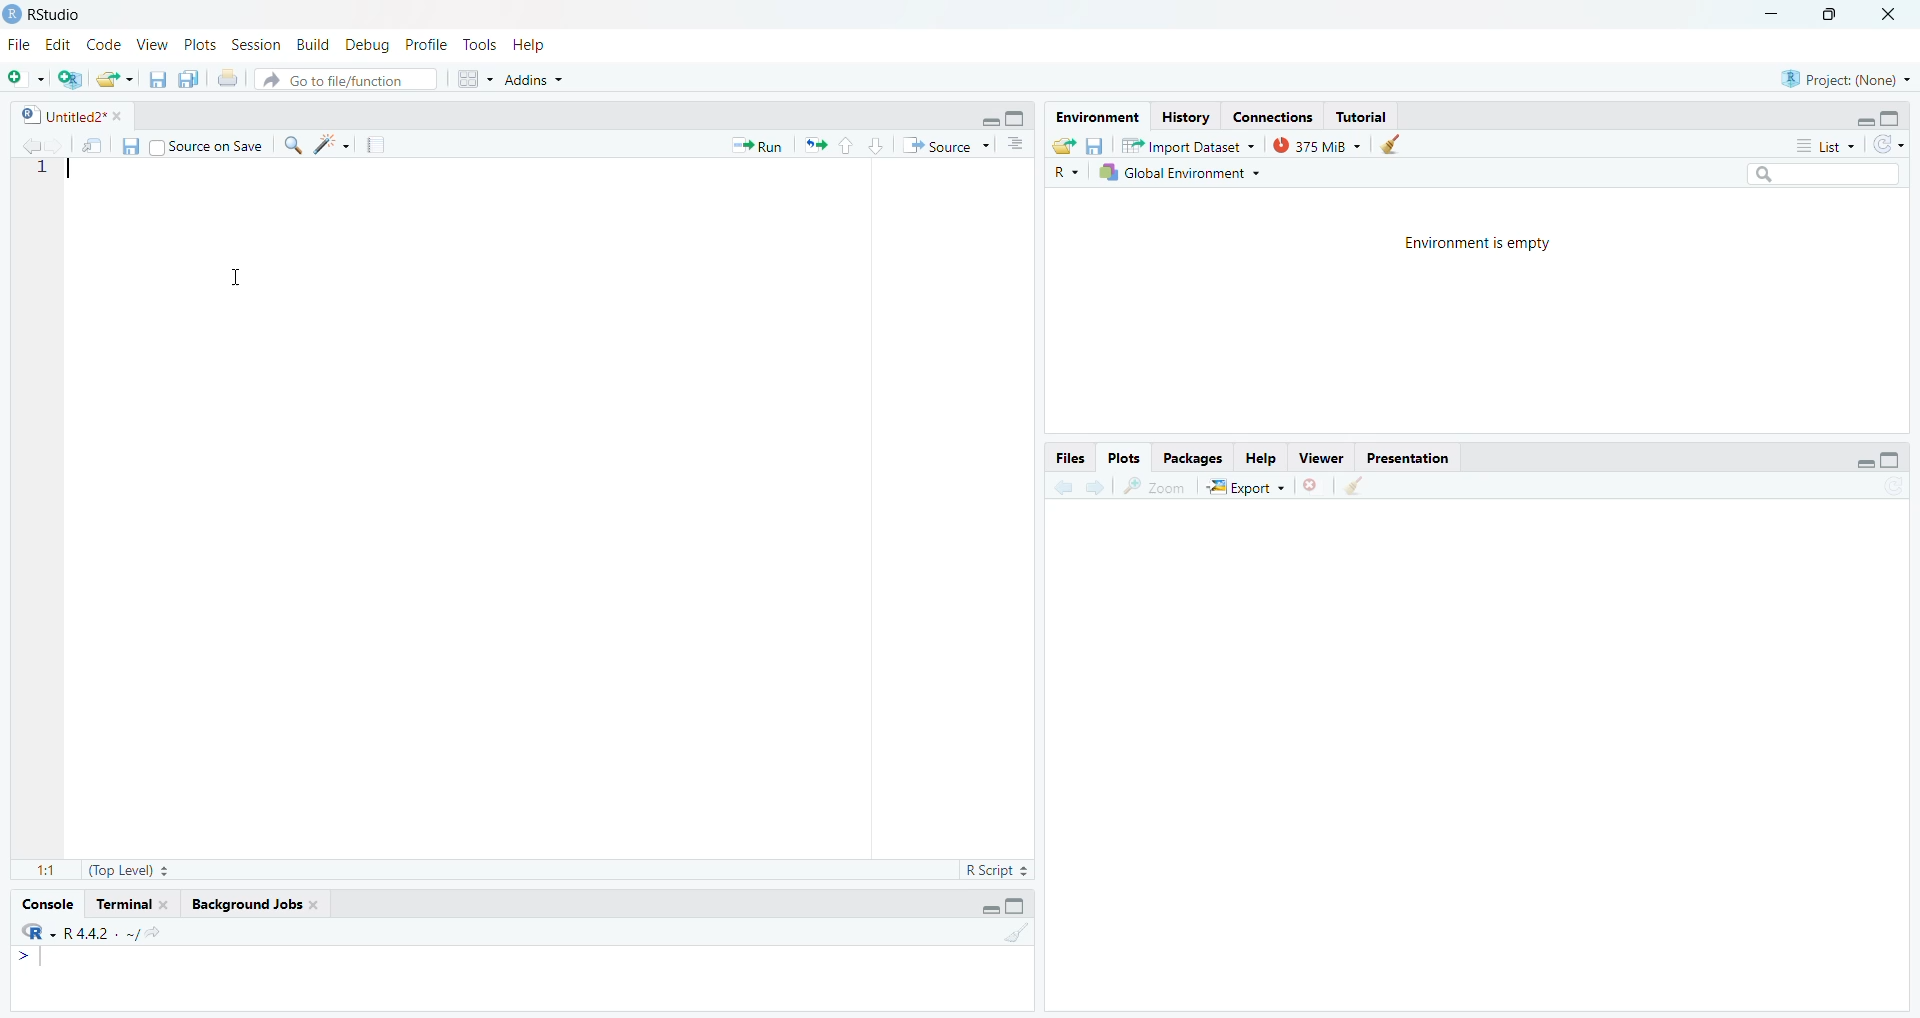  I want to click on Help, so click(1259, 457).